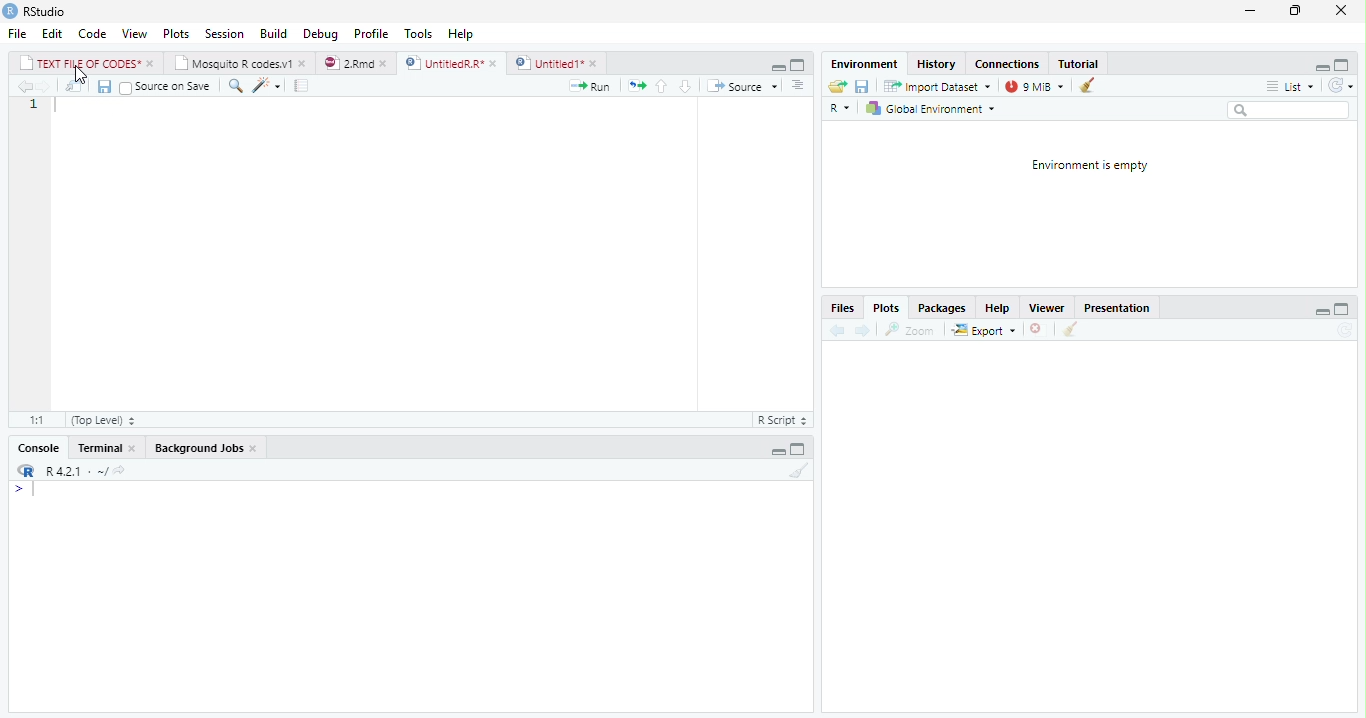 Image resolution: width=1366 pixels, height=718 pixels. Describe the element at coordinates (79, 75) in the screenshot. I see `cursor` at that location.